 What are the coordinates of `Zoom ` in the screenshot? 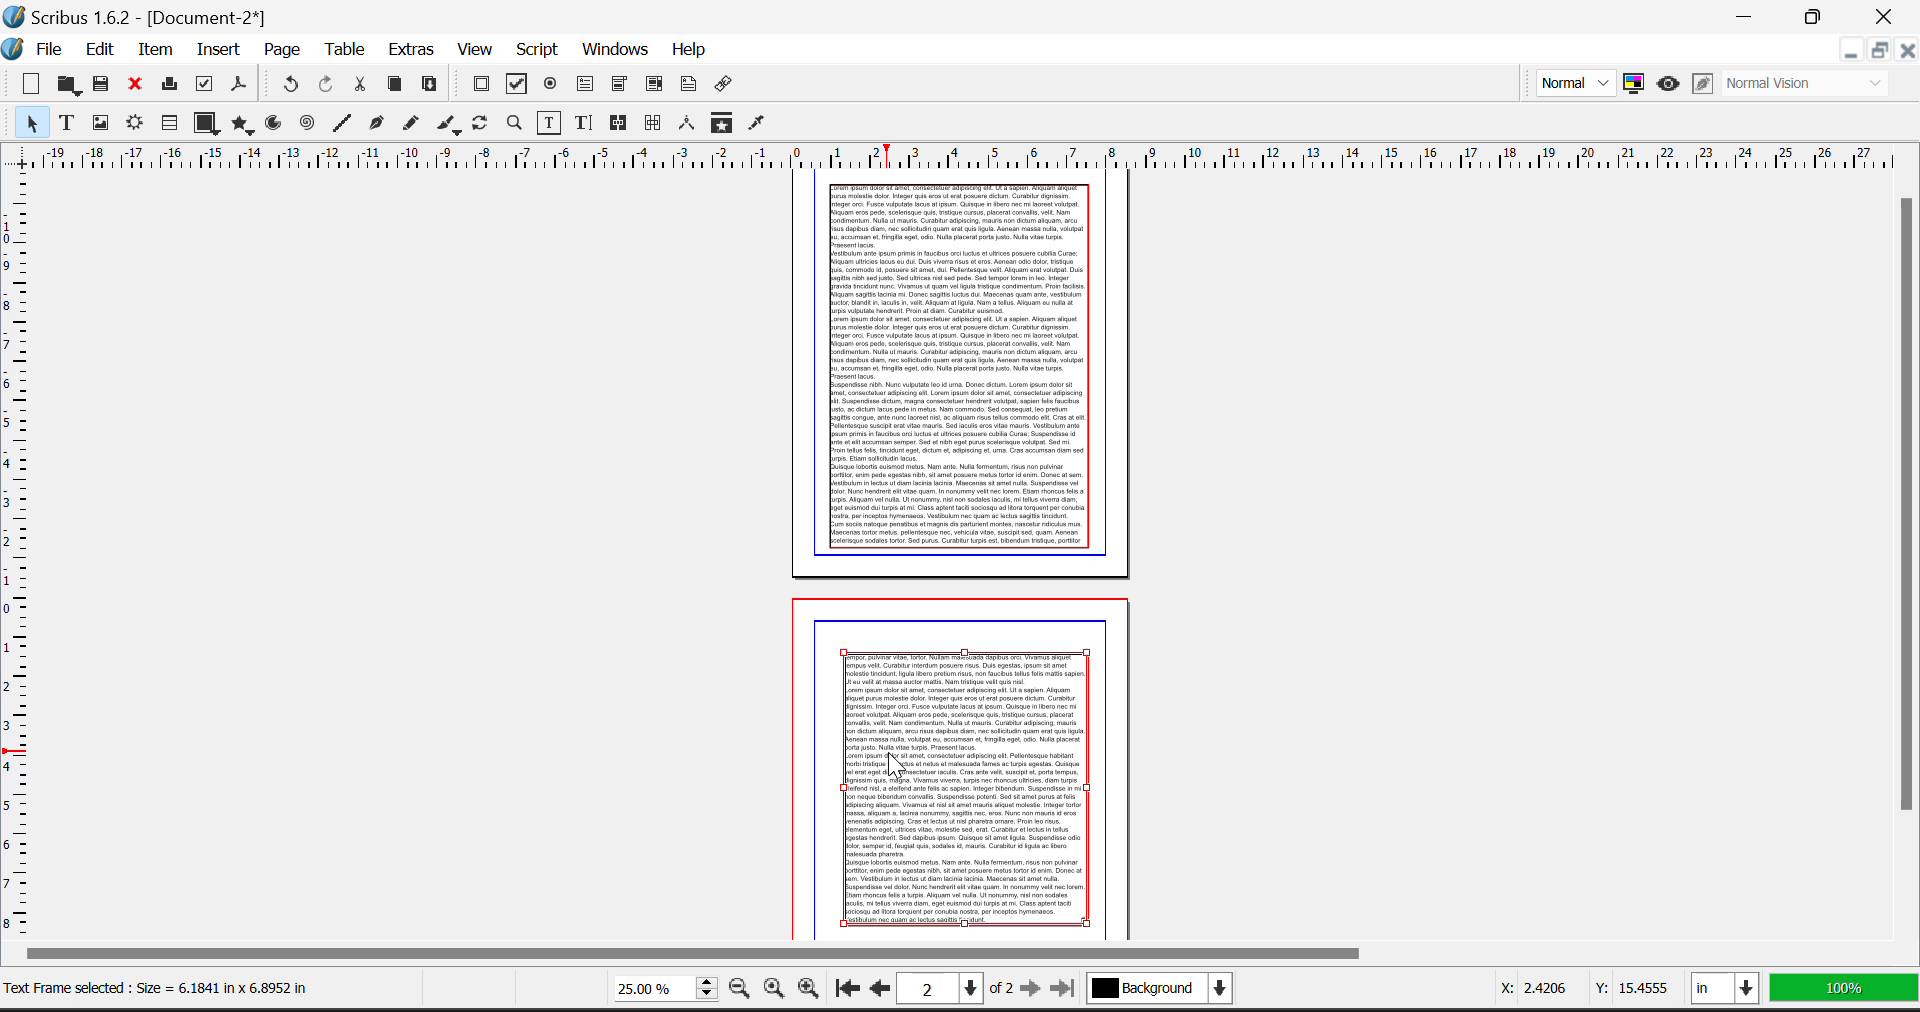 It's located at (514, 125).